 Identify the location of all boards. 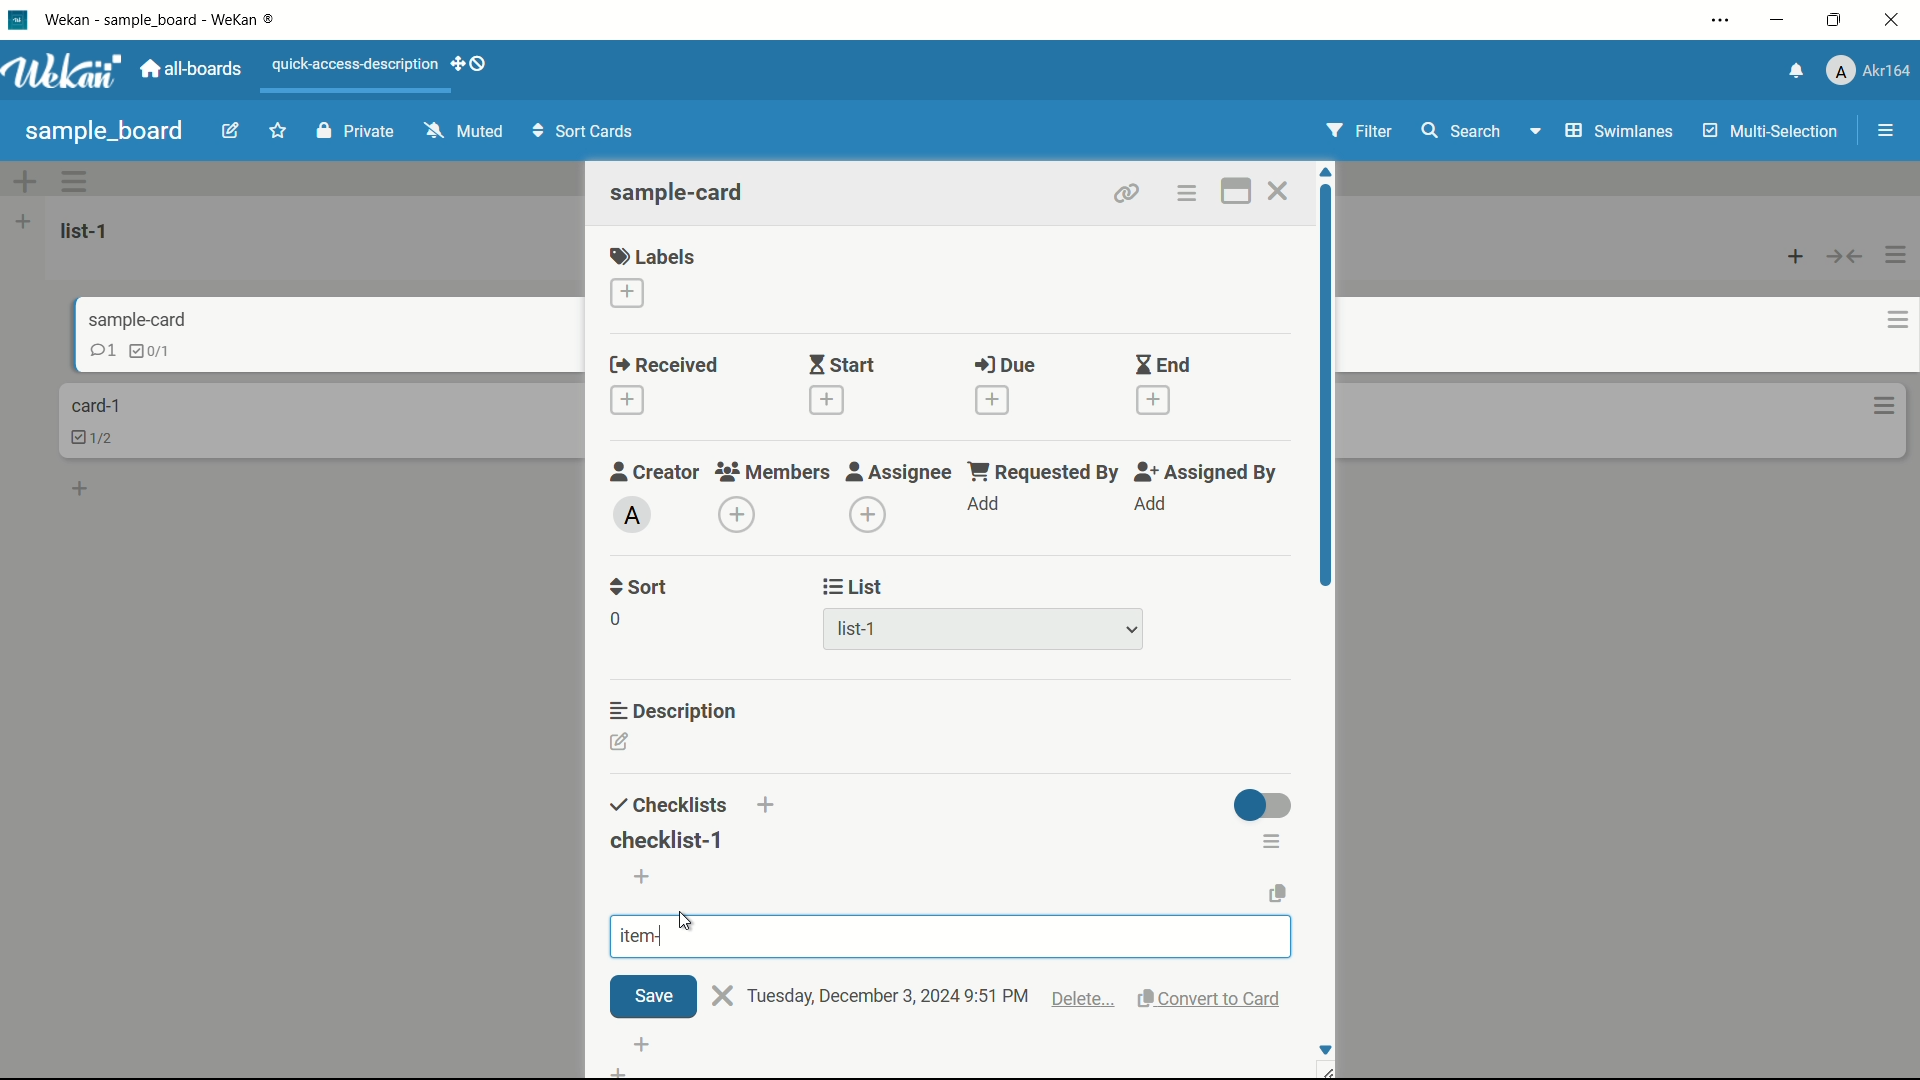
(194, 69).